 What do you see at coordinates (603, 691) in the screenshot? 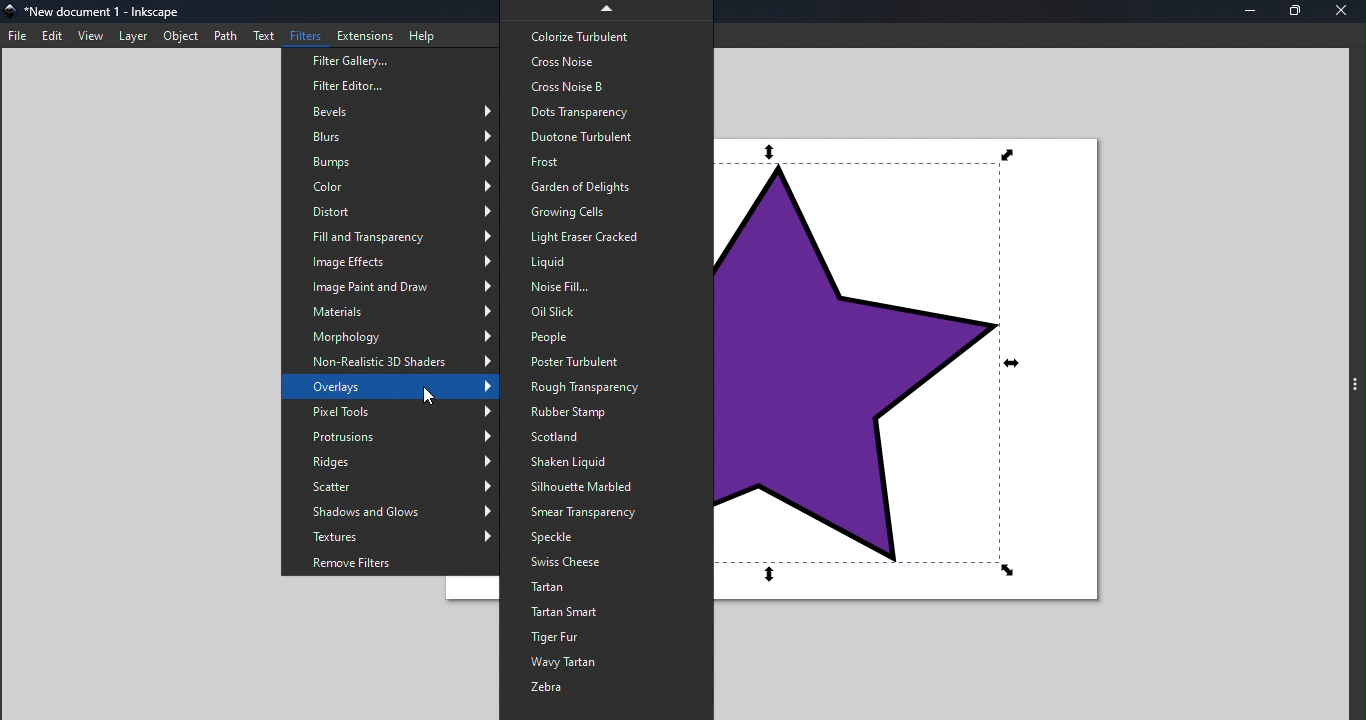
I see `Zebra` at bounding box center [603, 691].